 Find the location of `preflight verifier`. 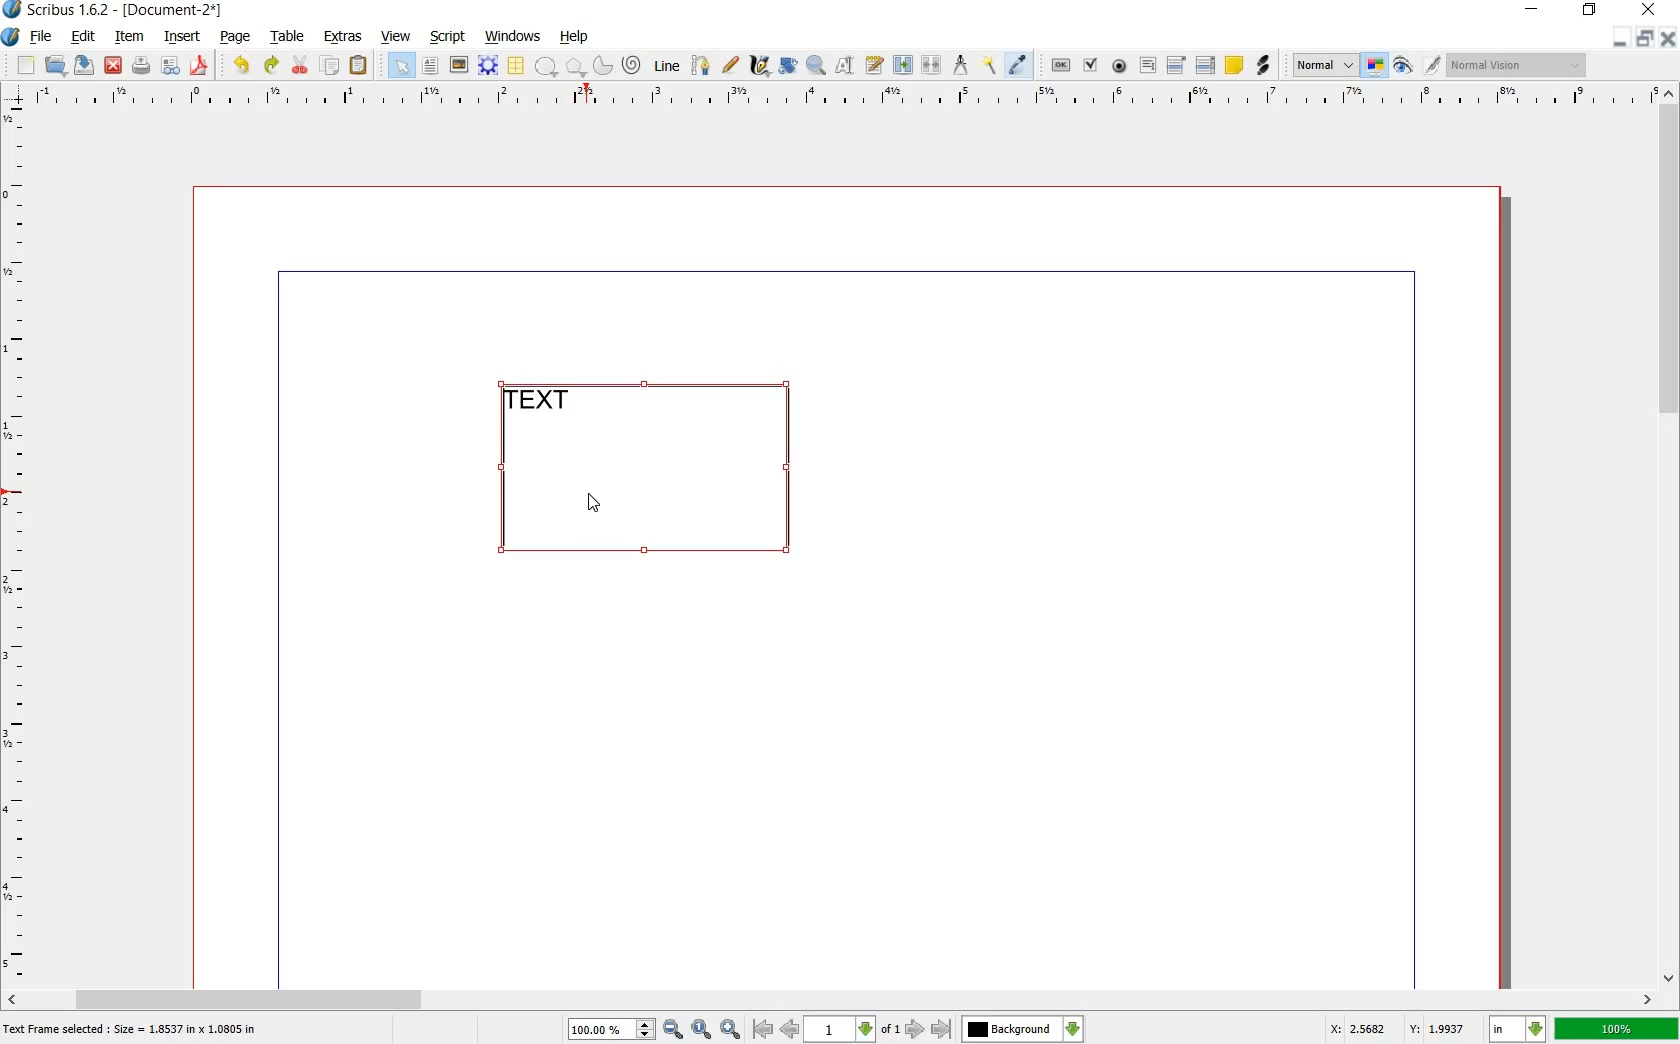

preflight verifier is located at coordinates (169, 66).